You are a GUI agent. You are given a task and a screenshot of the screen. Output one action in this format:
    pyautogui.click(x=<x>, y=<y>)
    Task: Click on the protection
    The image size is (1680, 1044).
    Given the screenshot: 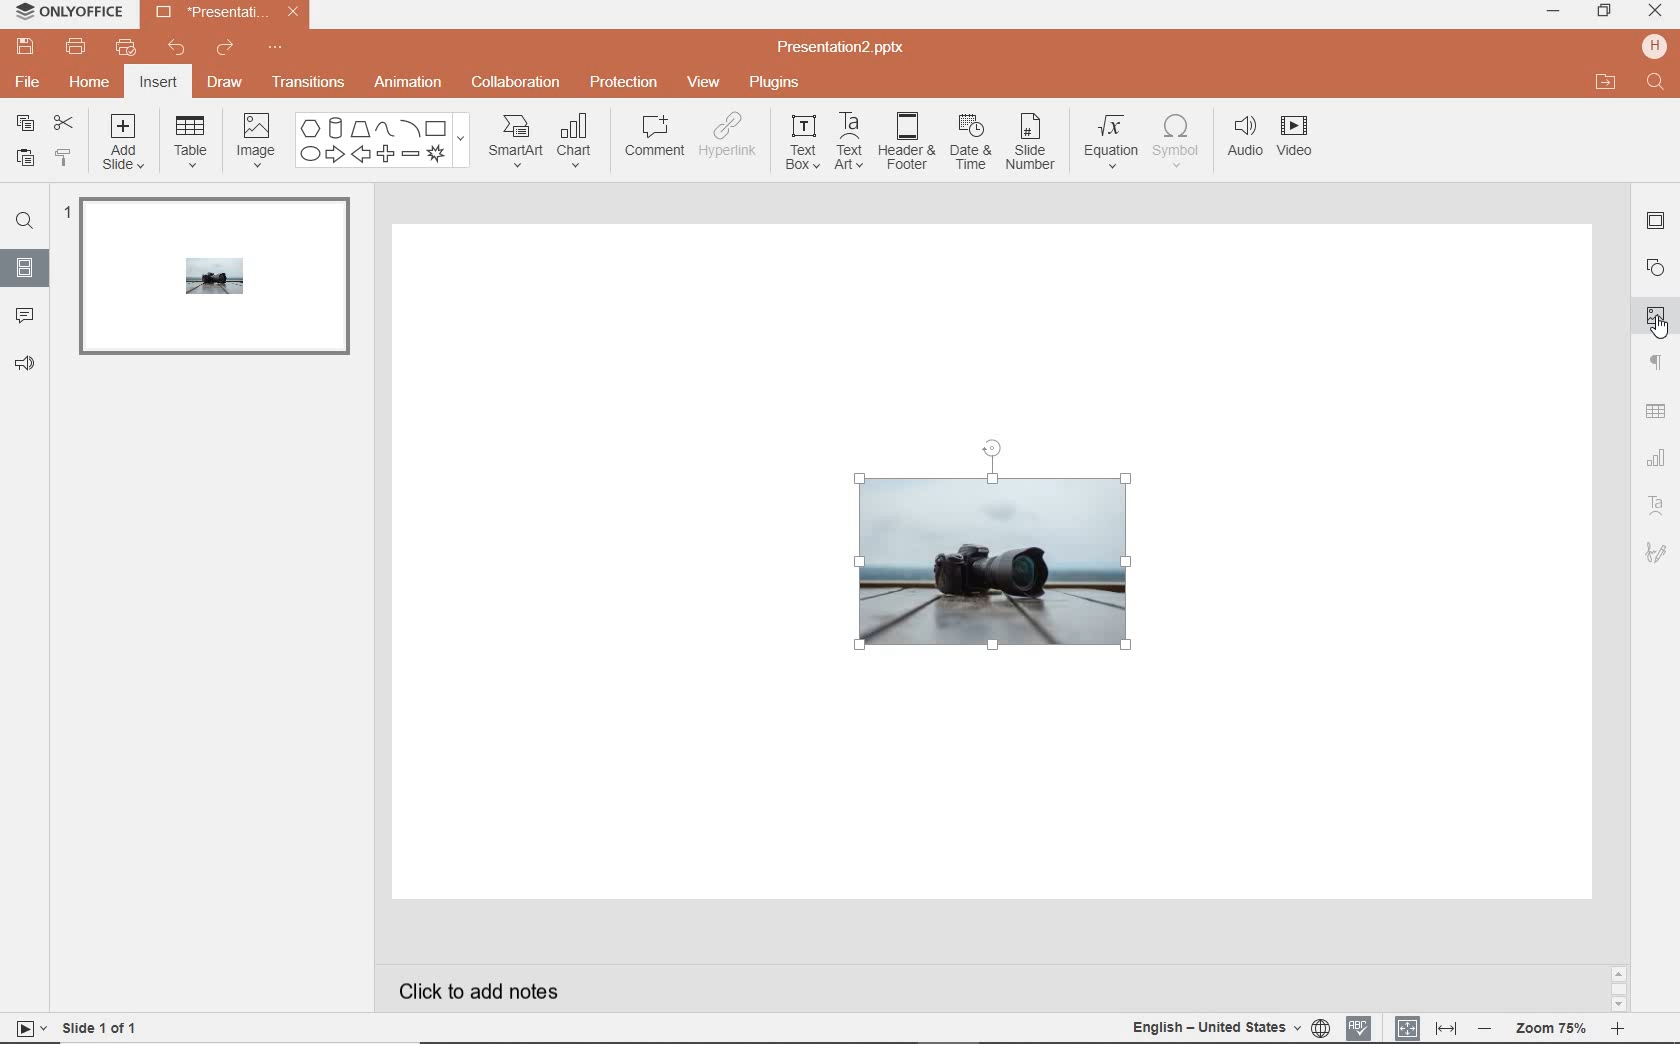 What is the action you would take?
    pyautogui.click(x=623, y=84)
    